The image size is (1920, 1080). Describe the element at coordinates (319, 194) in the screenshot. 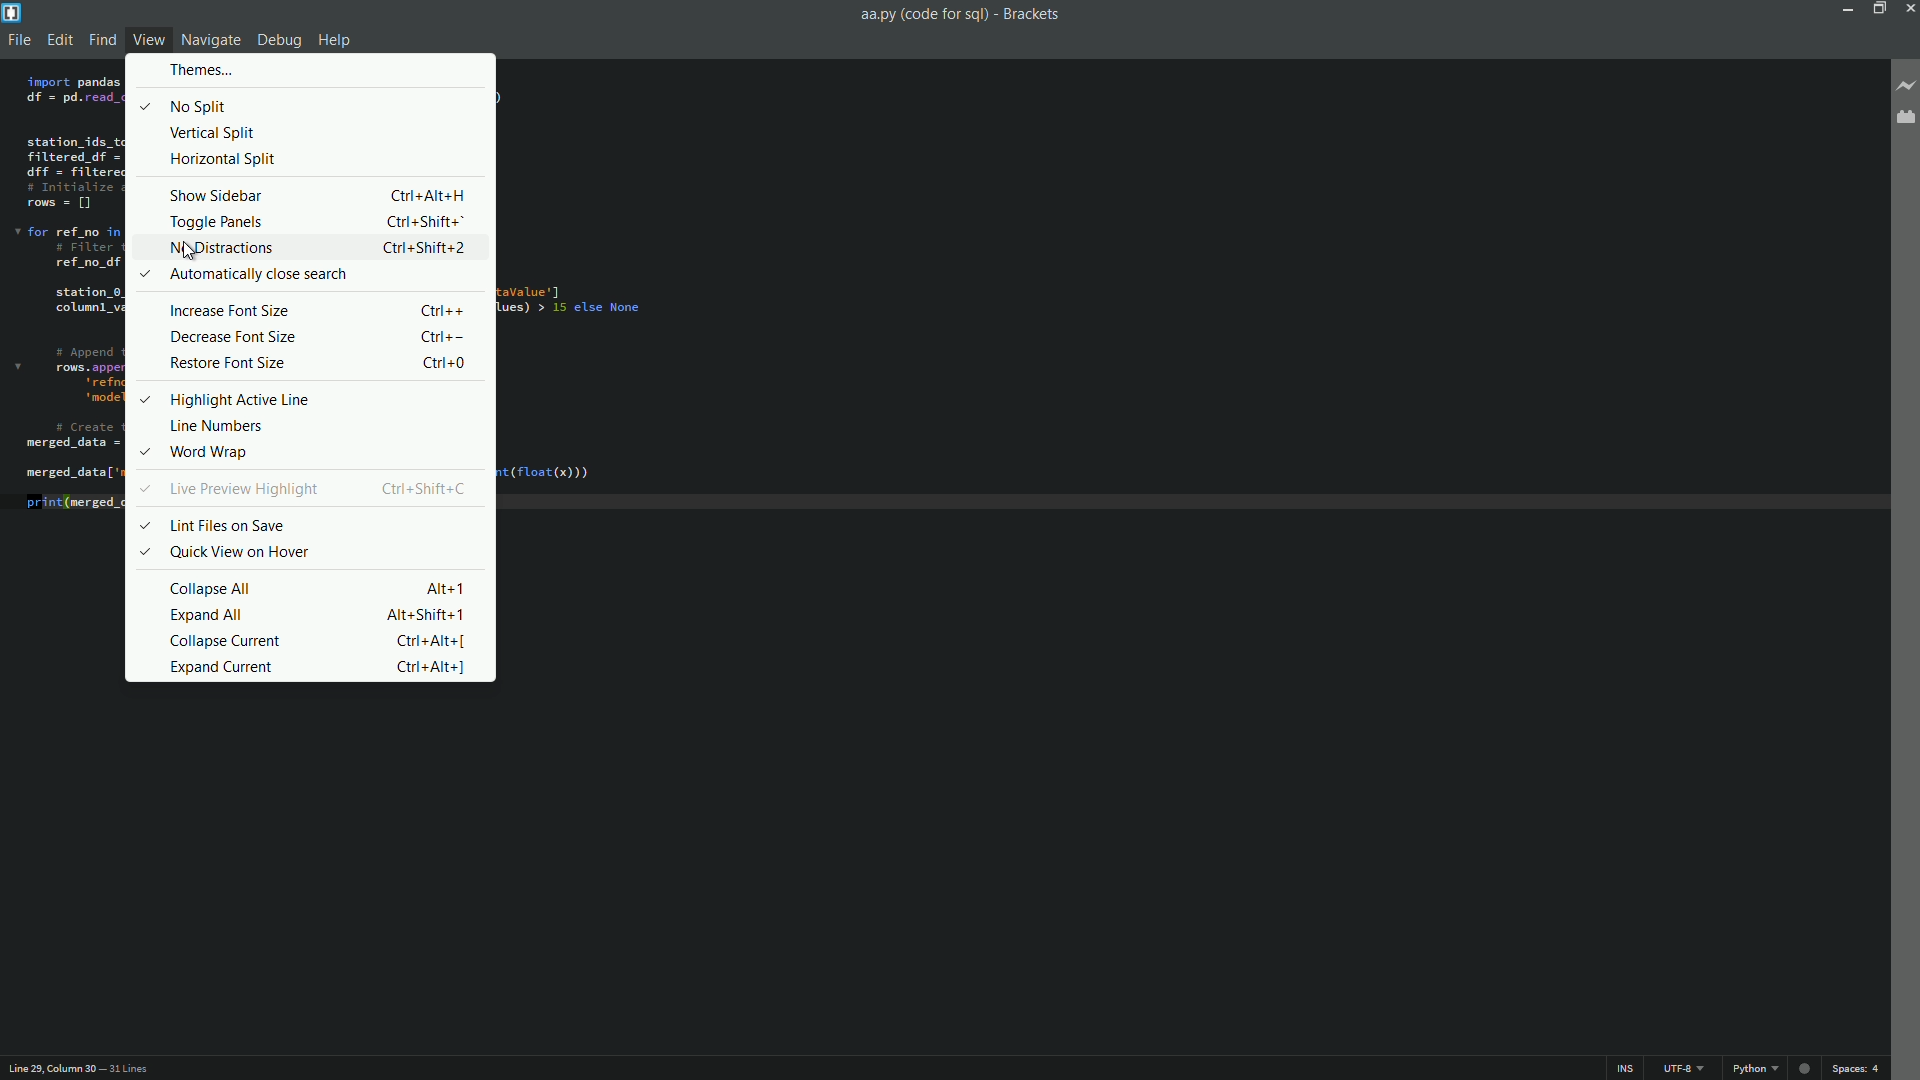

I see `show sidebar  Ctrl + Alt + h` at that location.